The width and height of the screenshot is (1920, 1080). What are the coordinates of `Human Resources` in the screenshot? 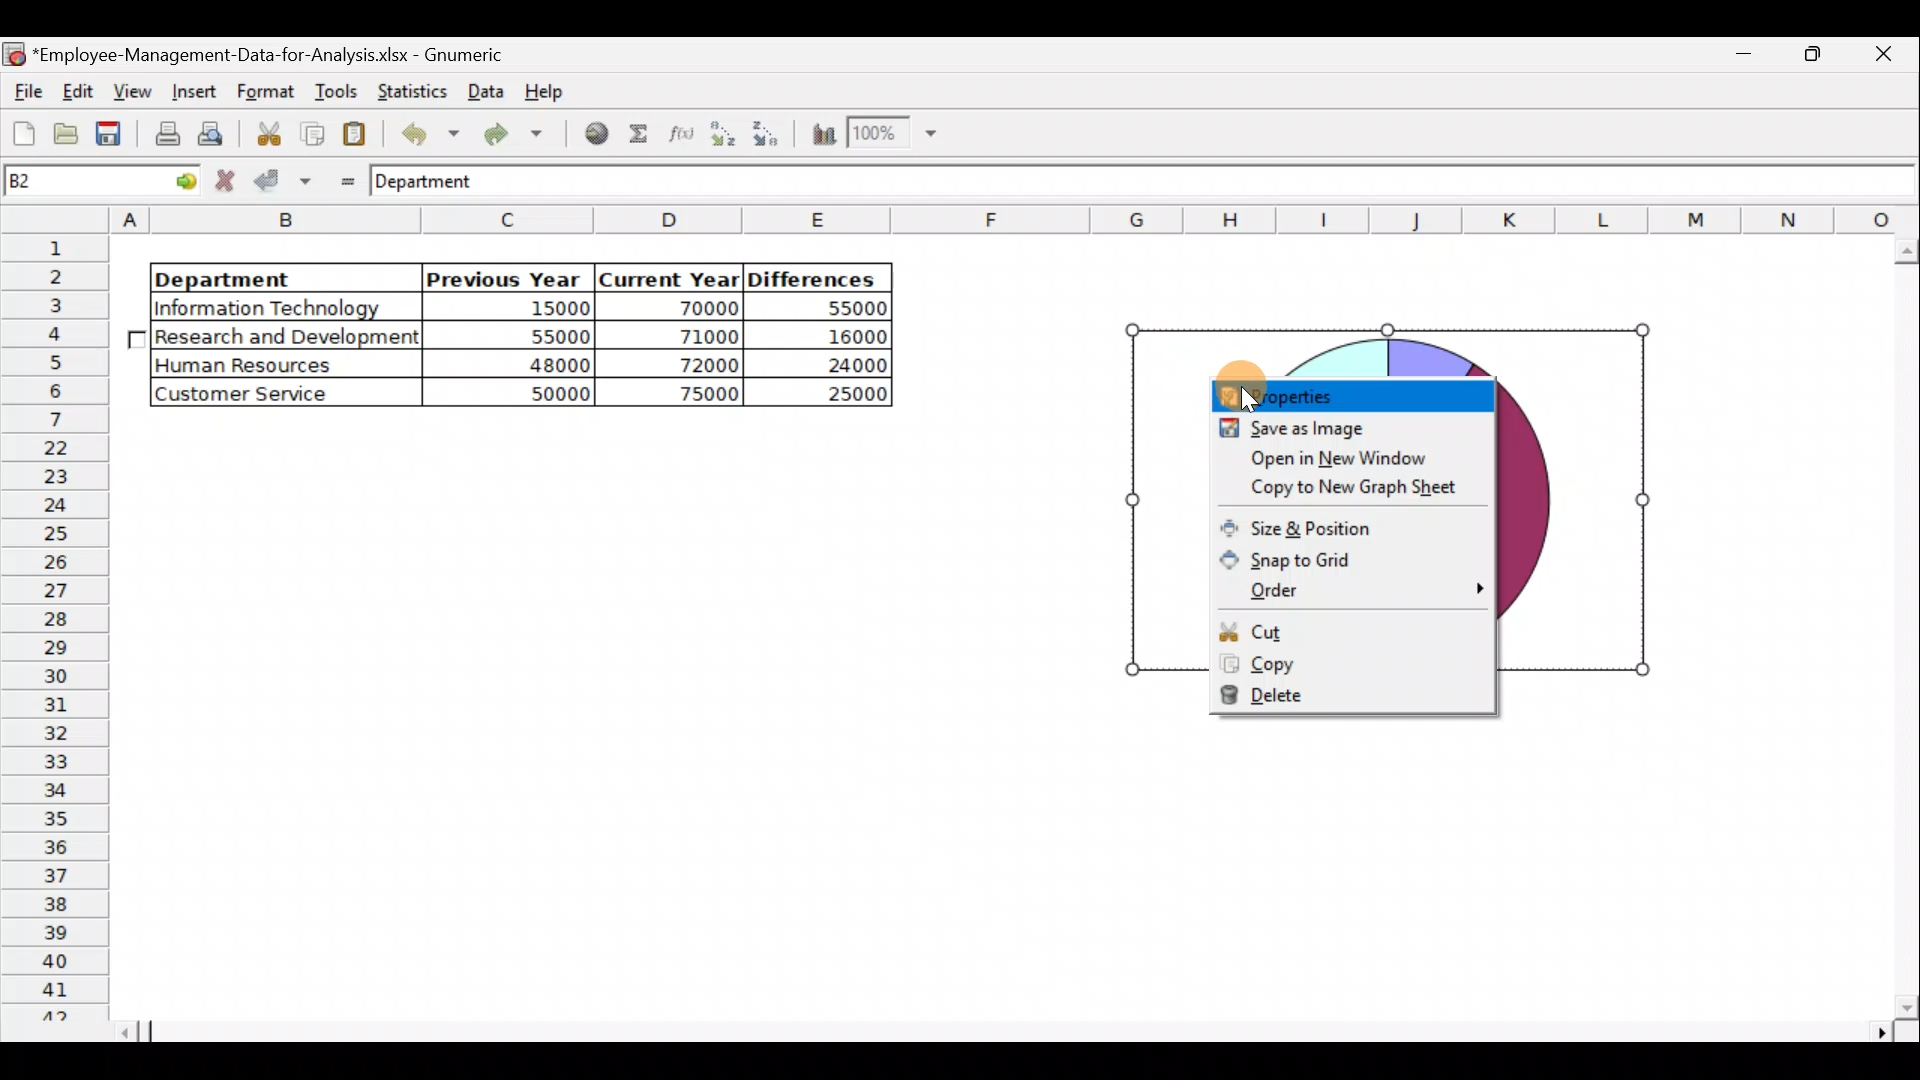 It's located at (259, 366).